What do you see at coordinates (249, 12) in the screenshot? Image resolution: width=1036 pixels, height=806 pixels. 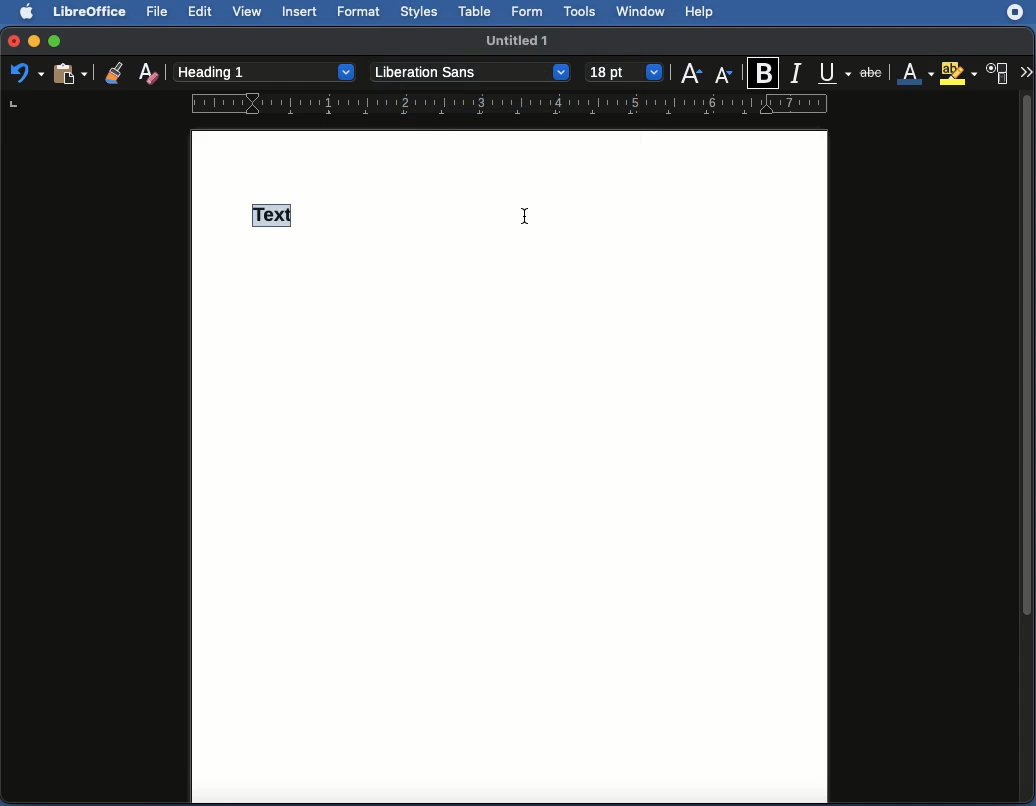 I see `View` at bounding box center [249, 12].